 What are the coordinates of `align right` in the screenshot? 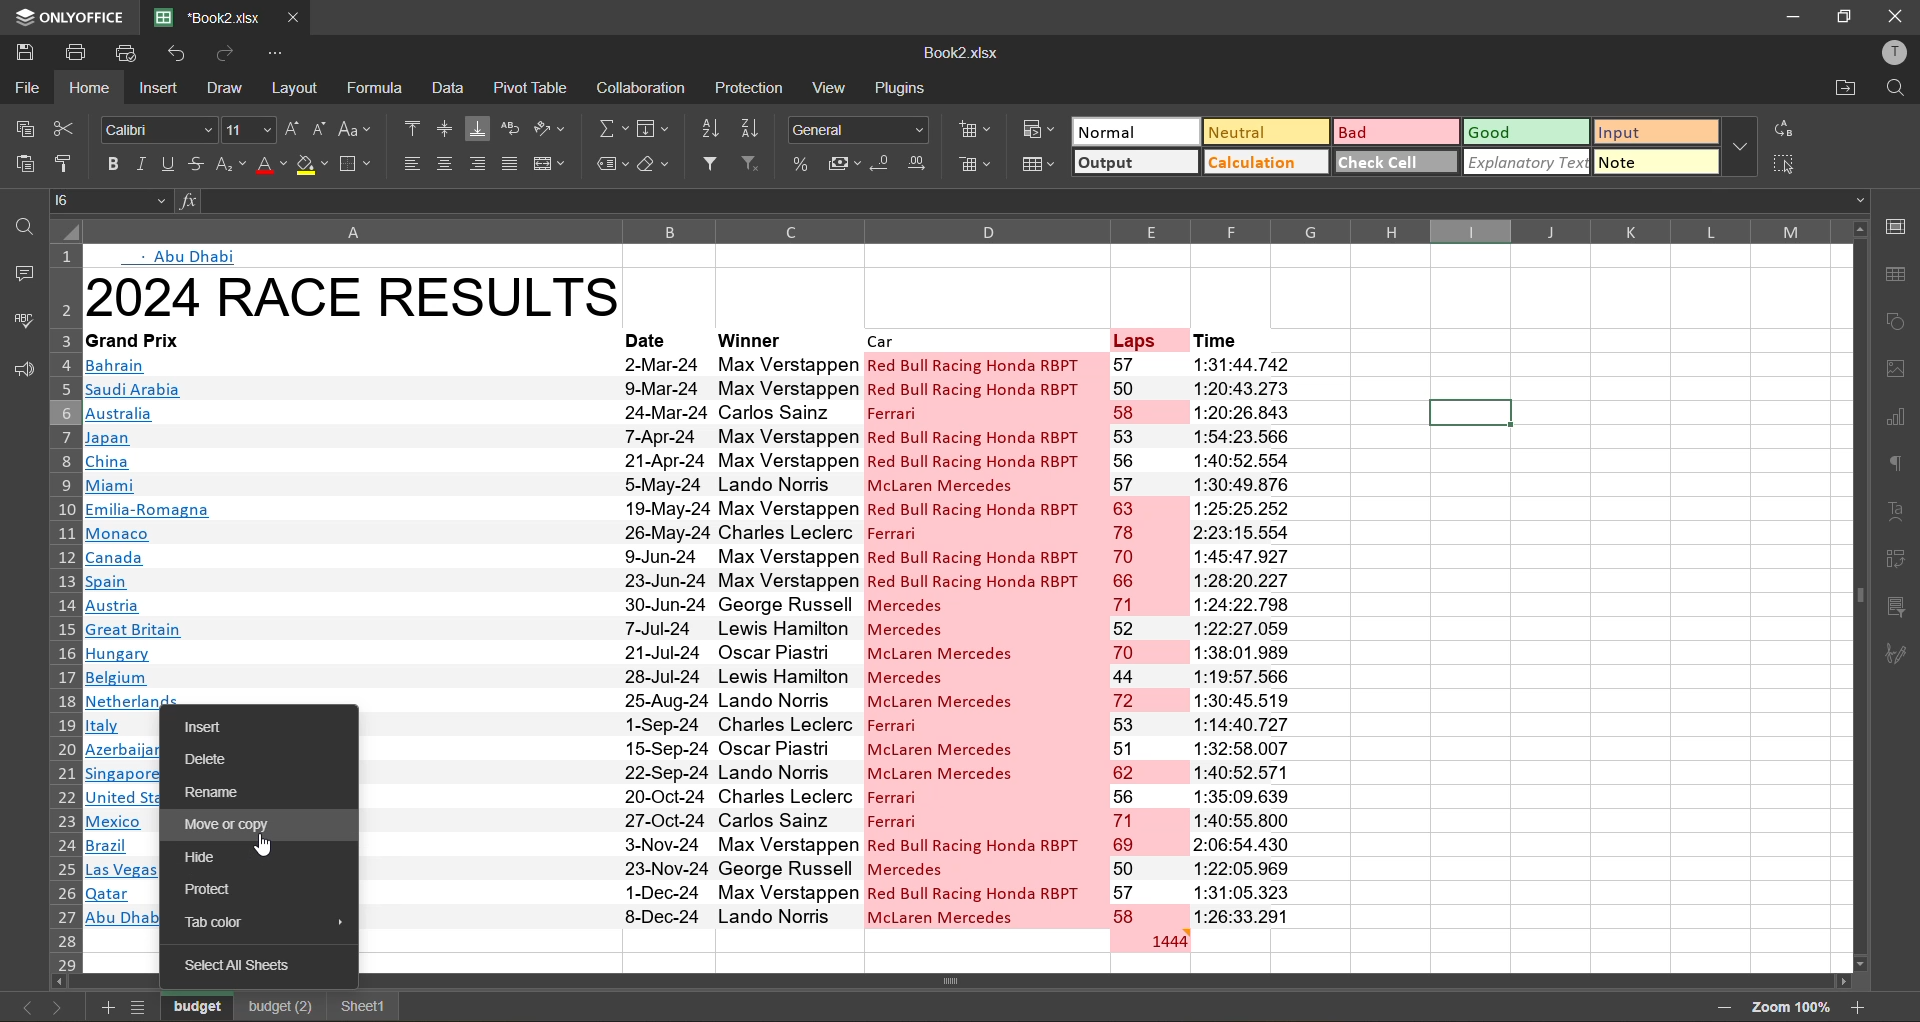 It's located at (481, 164).